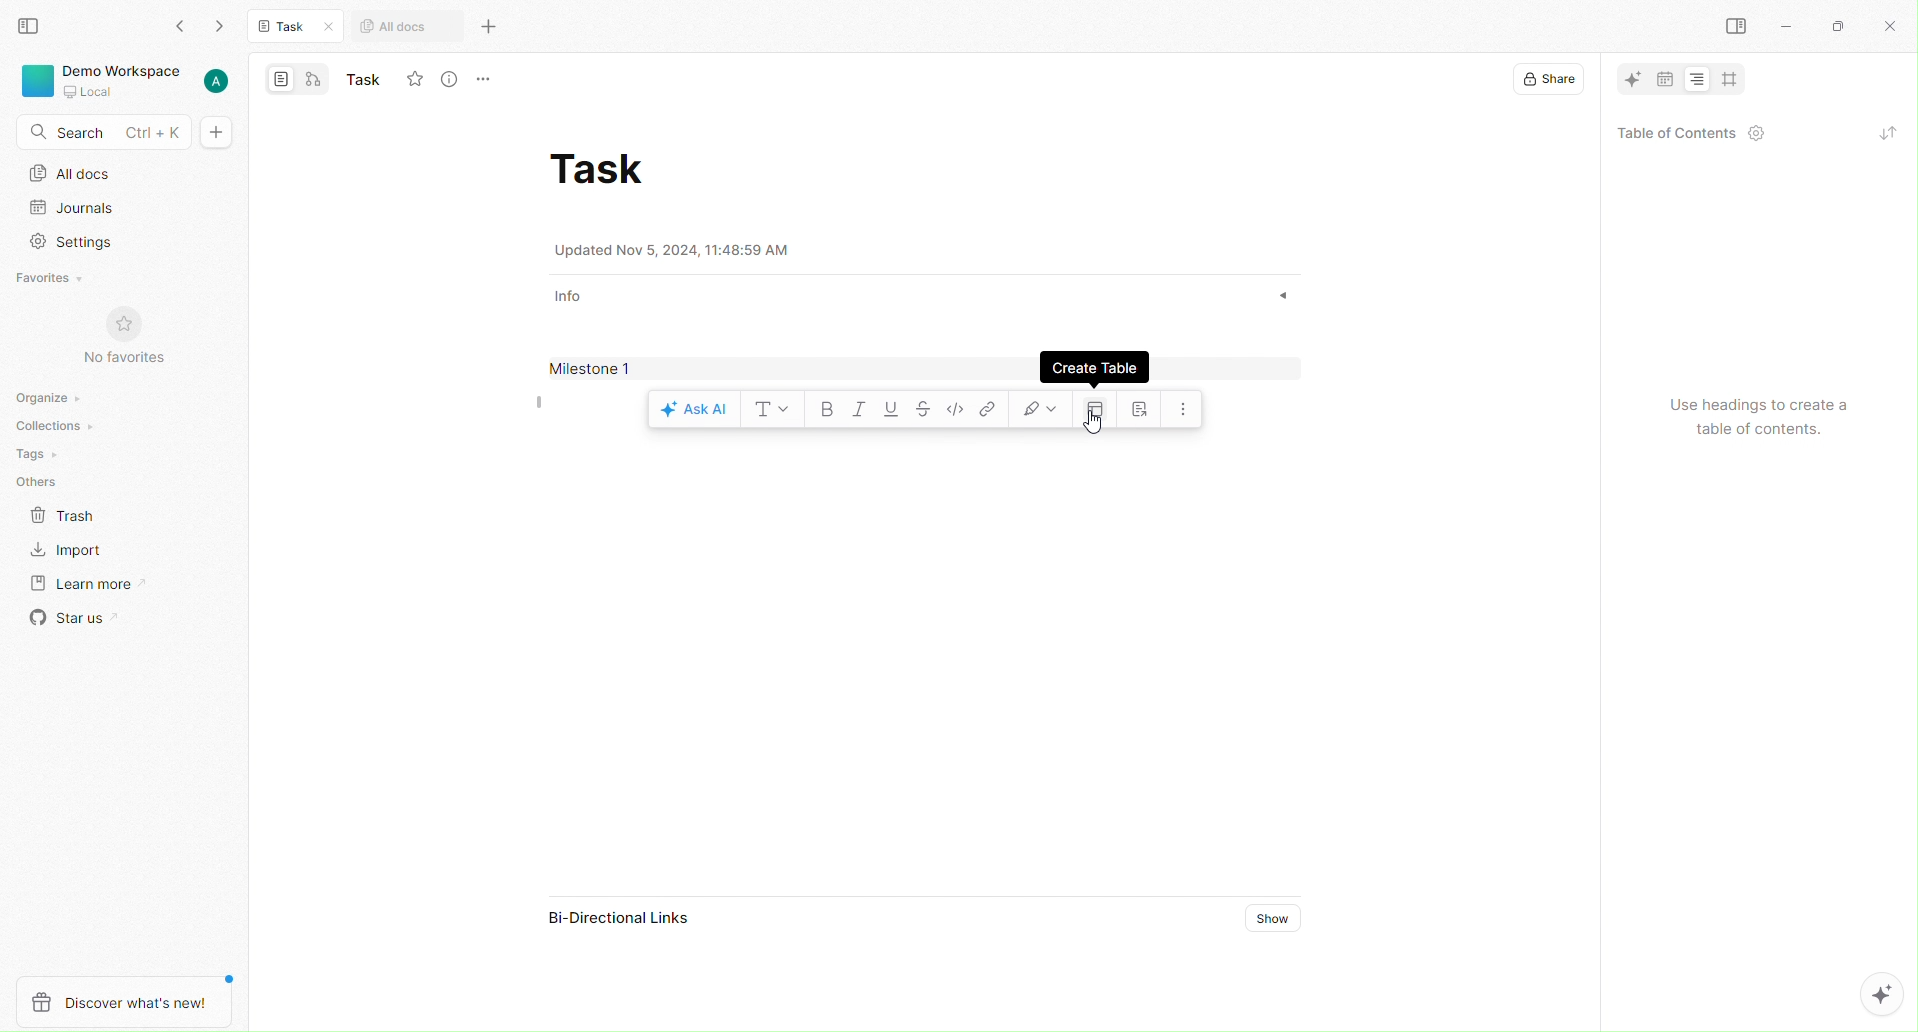 The image size is (1918, 1032). Describe the element at coordinates (1881, 131) in the screenshot. I see `refresh` at that location.